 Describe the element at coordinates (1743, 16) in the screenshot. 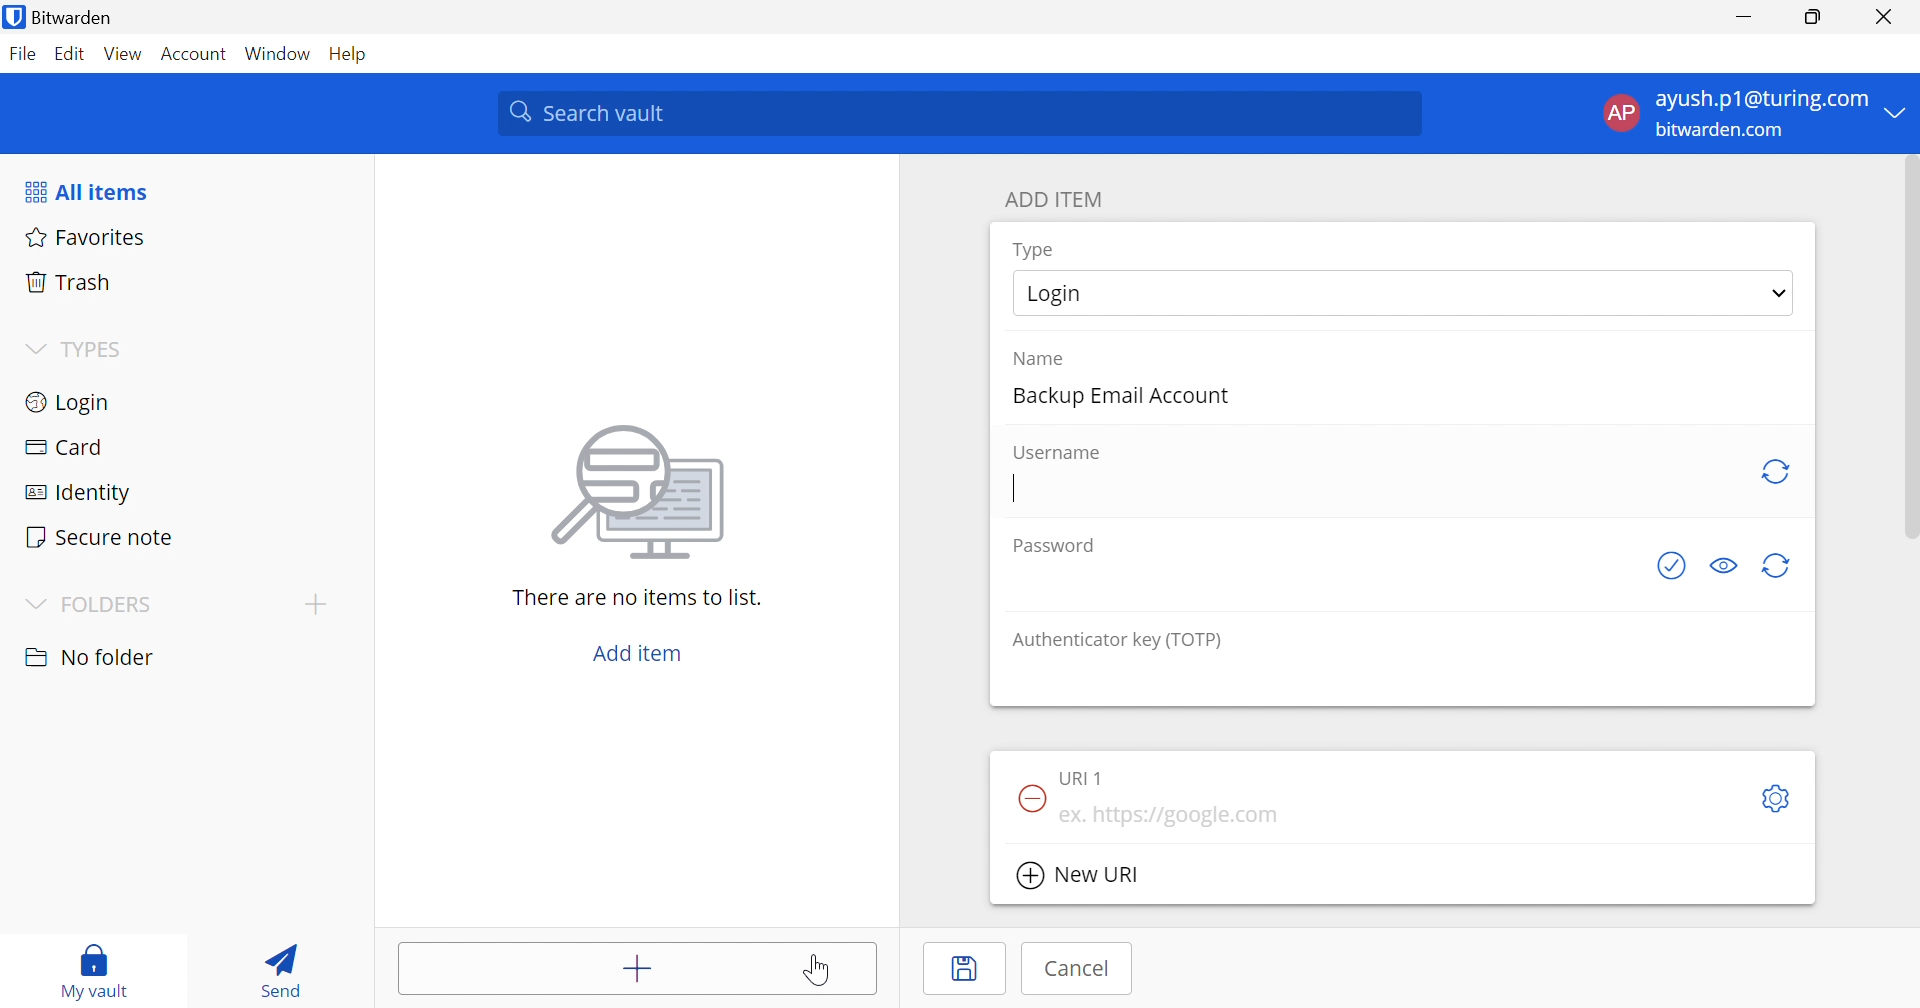

I see `Minimize` at that location.